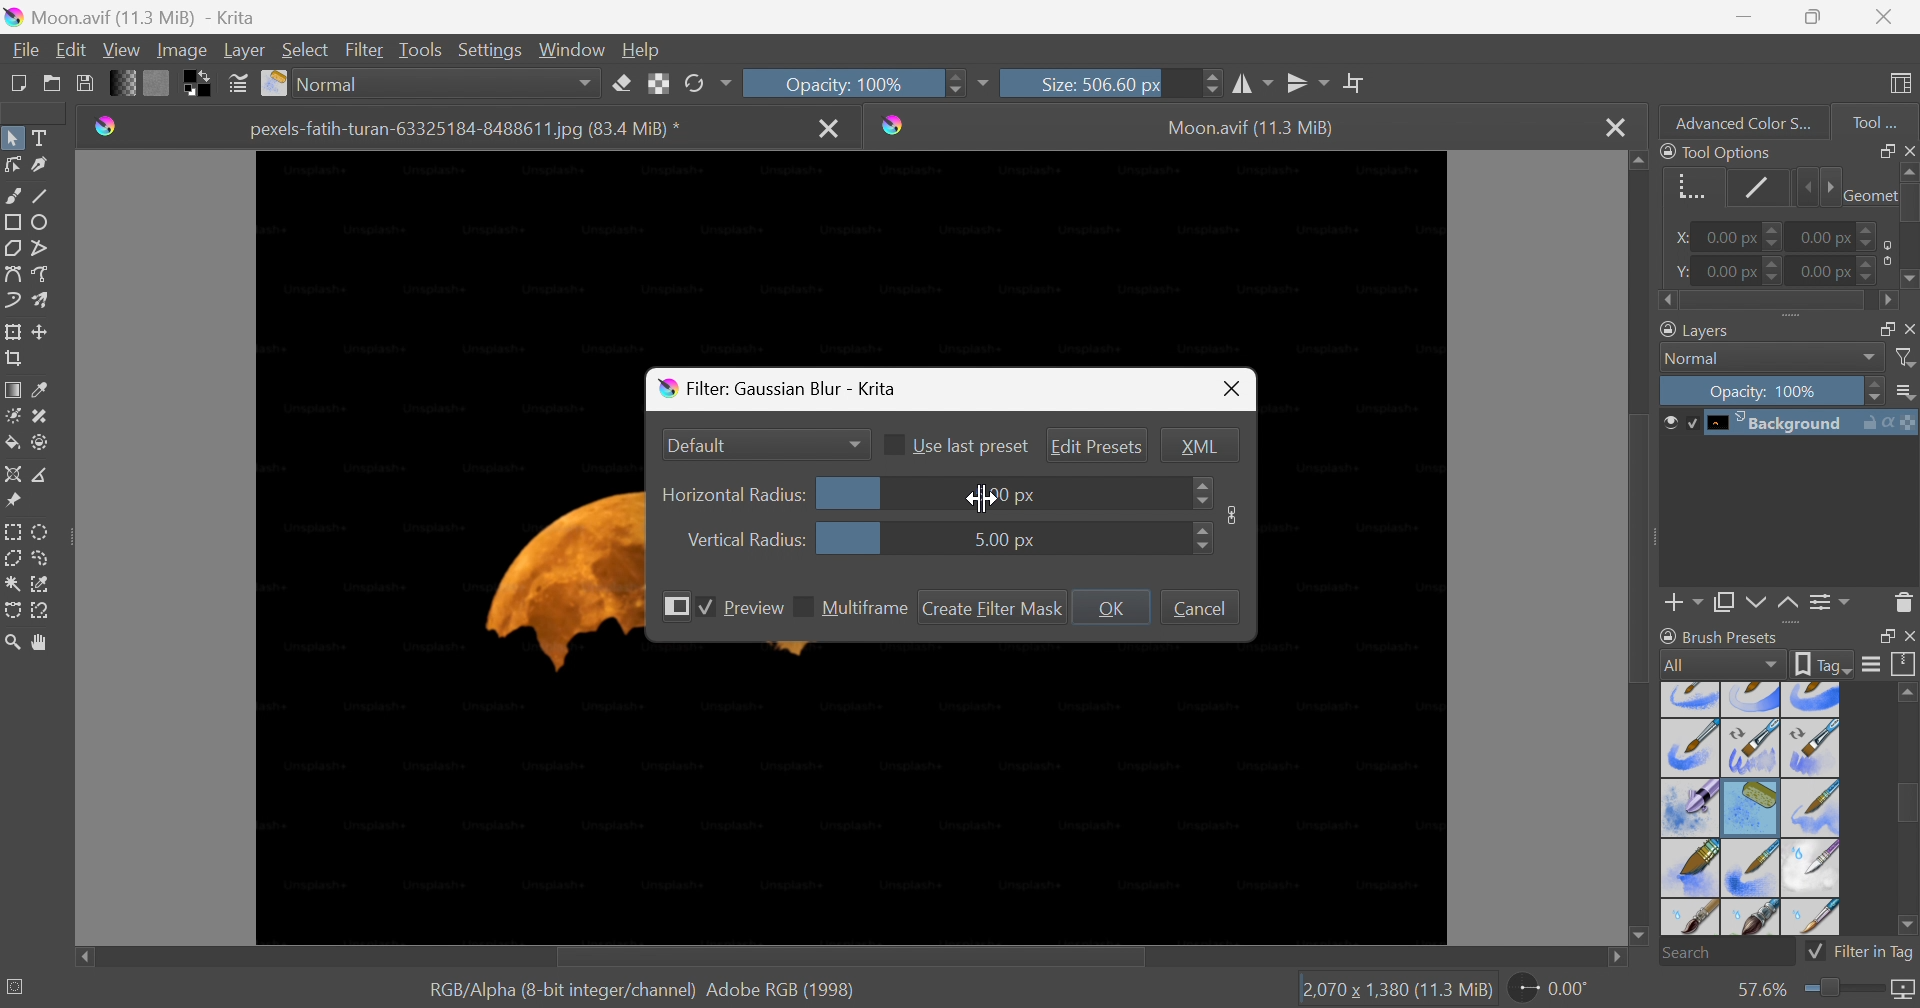 This screenshot has height=1008, width=1920. Describe the element at coordinates (1904, 392) in the screenshot. I see `Thumbnail size` at that location.